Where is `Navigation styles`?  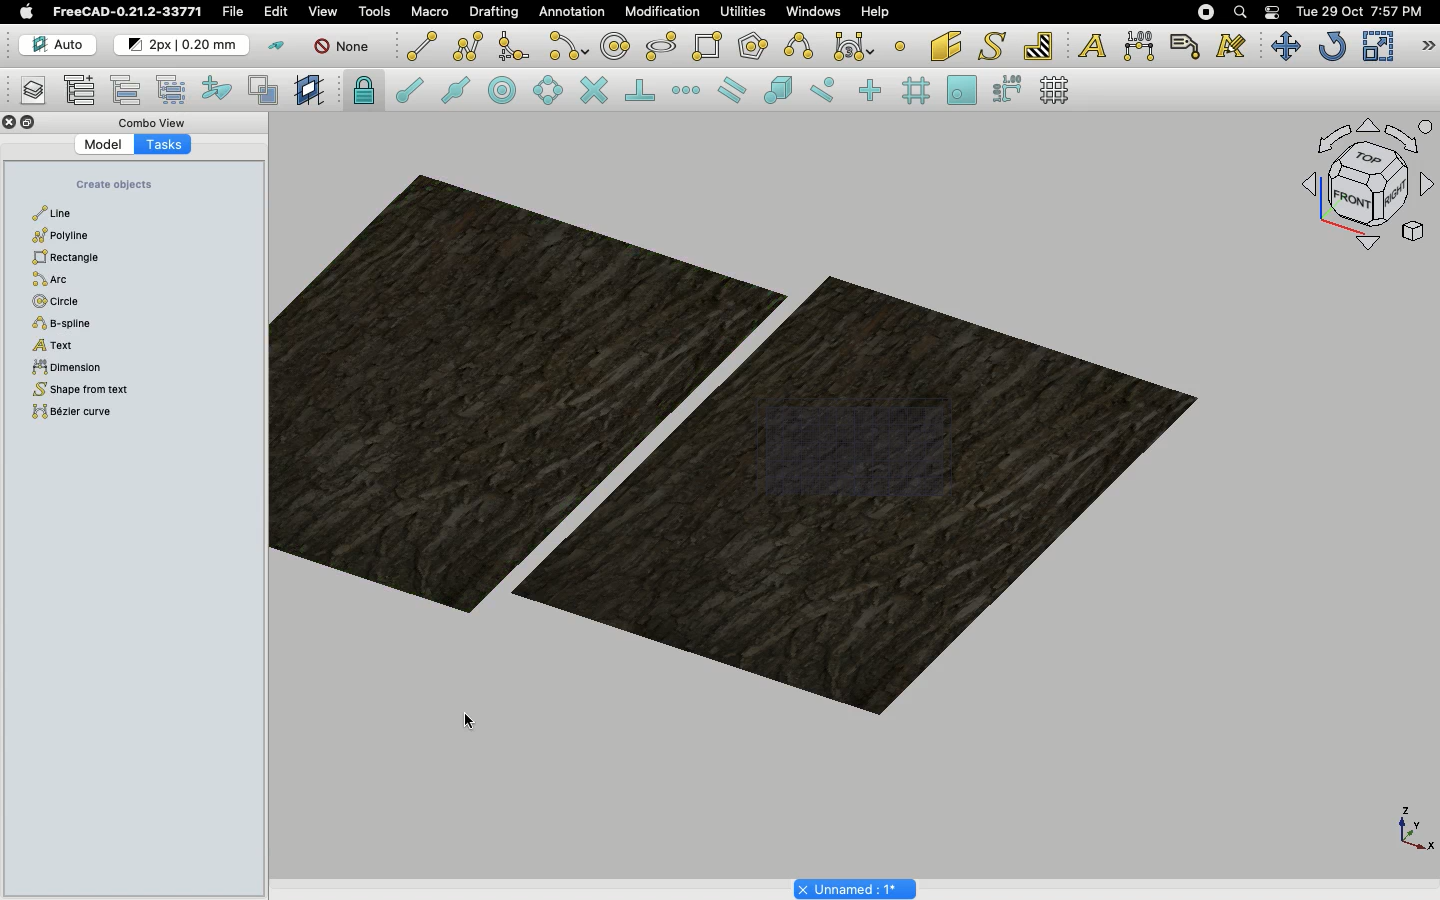 Navigation styles is located at coordinates (1366, 188).